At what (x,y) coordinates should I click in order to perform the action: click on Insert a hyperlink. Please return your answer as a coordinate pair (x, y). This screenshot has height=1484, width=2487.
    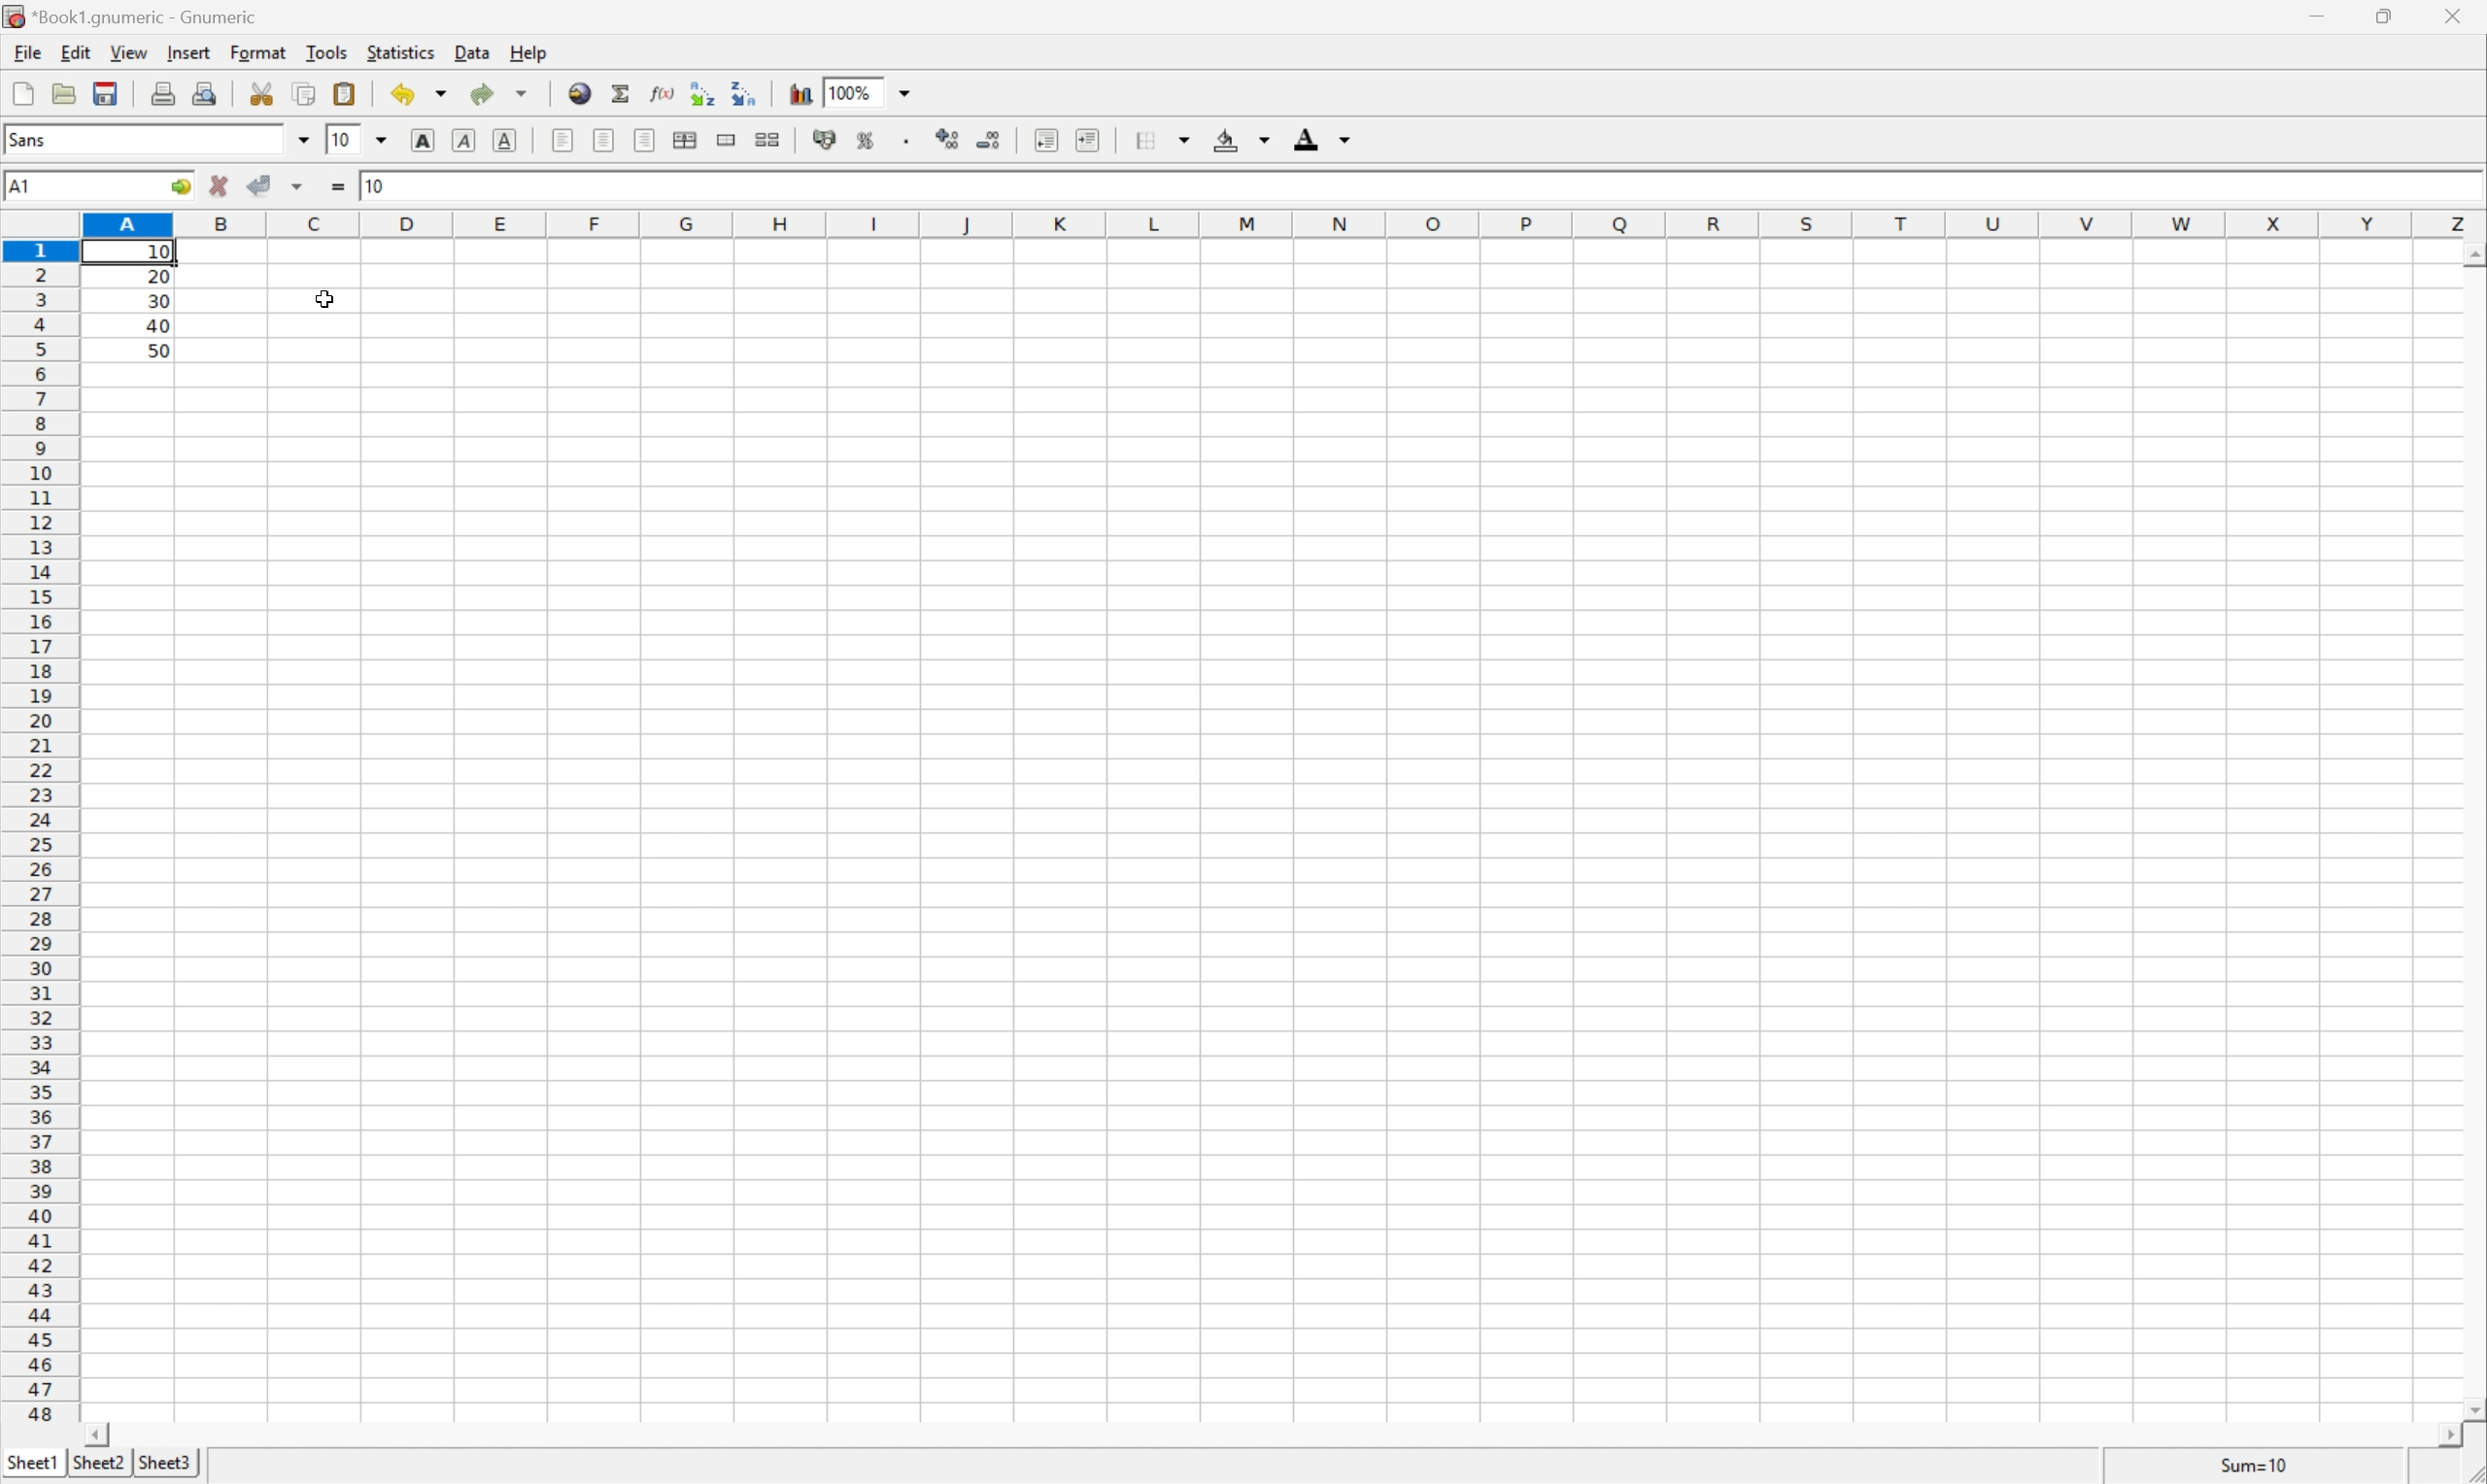
    Looking at the image, I should click on (578, 93).